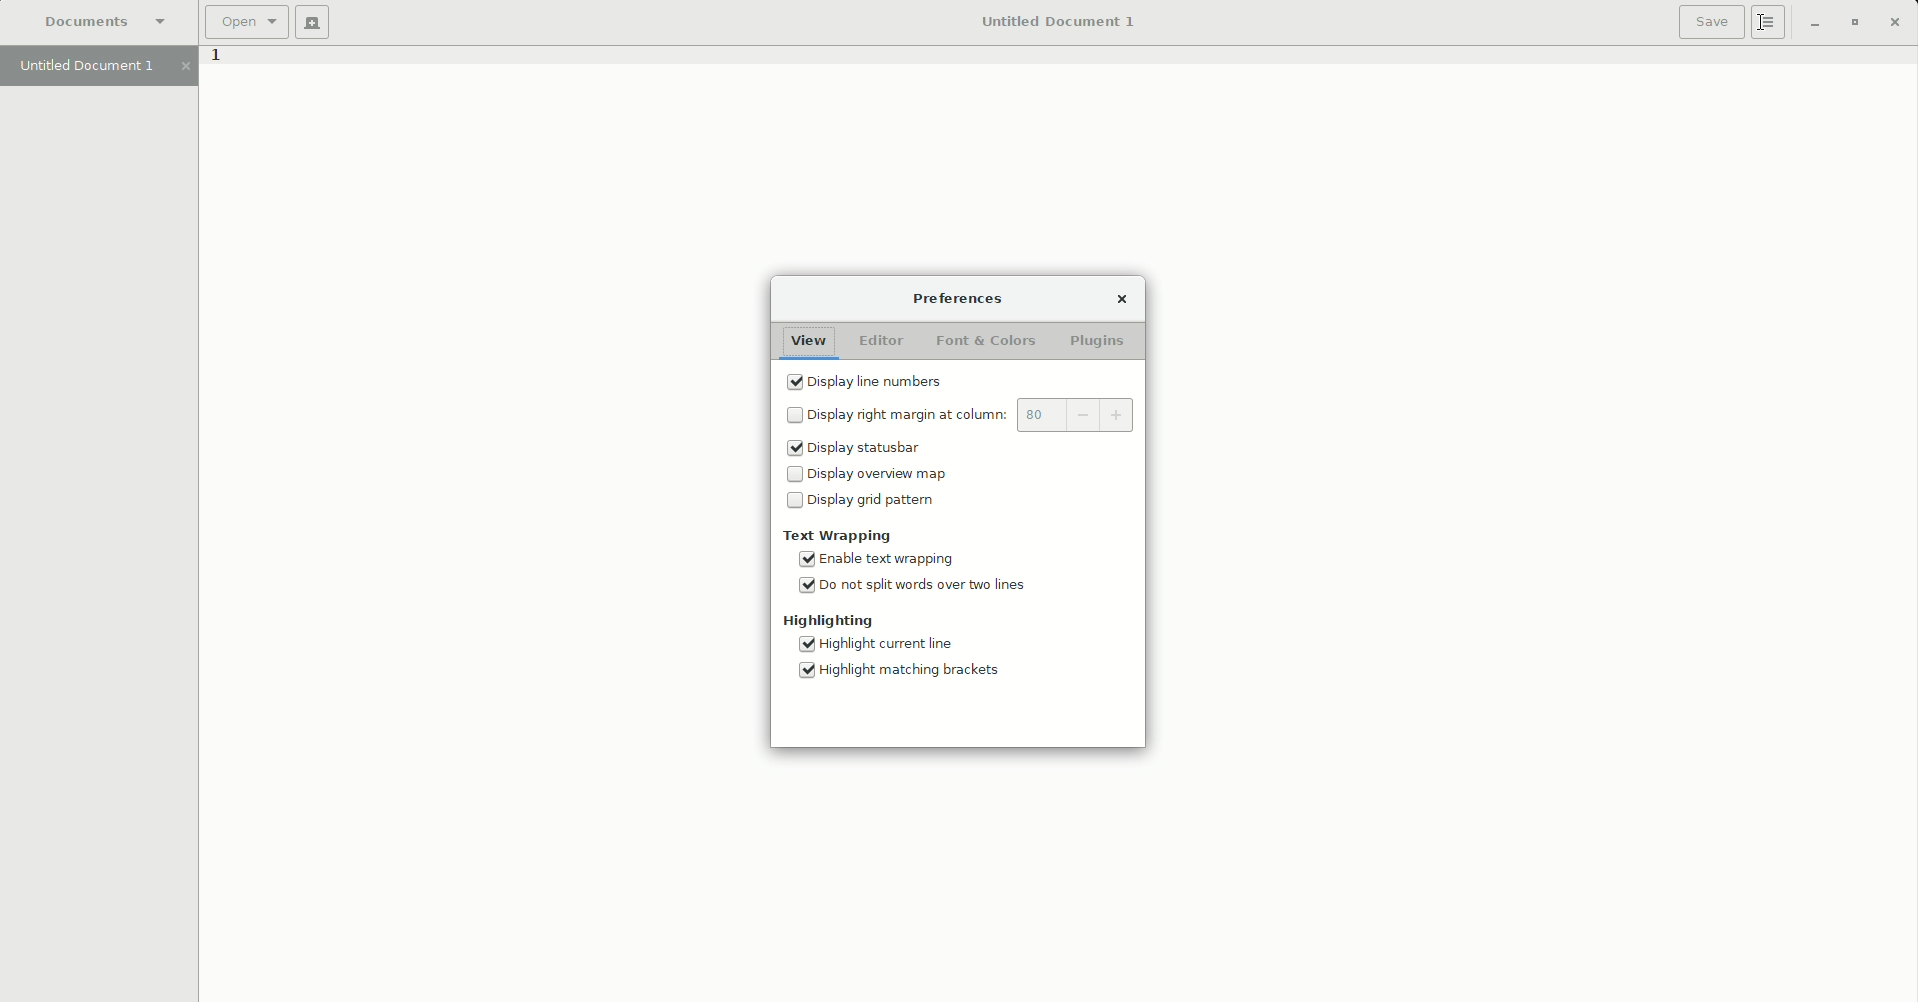 The height and width of the screenshot is (1002, 1918). What do you see at coordinates (1769, 23) in the screenshot?
I see `Options` at bounding box center [1769, 23].